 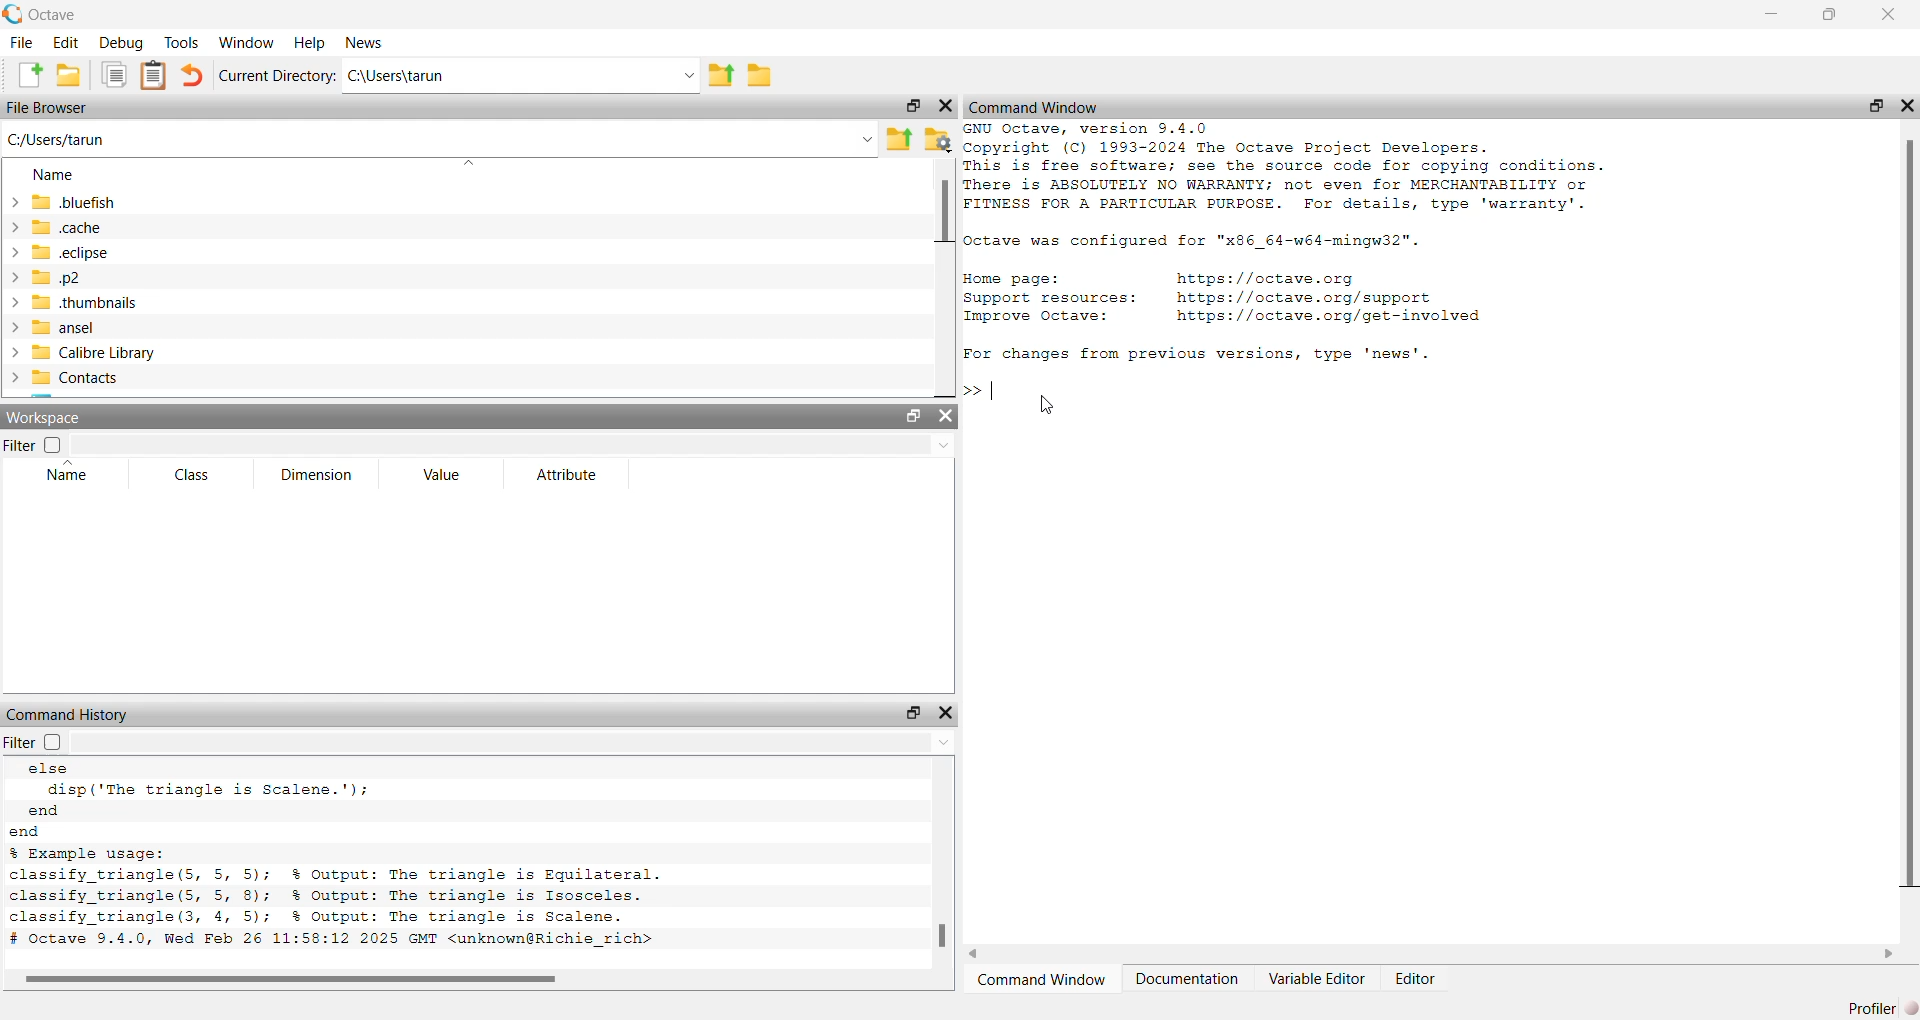 I want to click on edit, so click(x=65, y=42).